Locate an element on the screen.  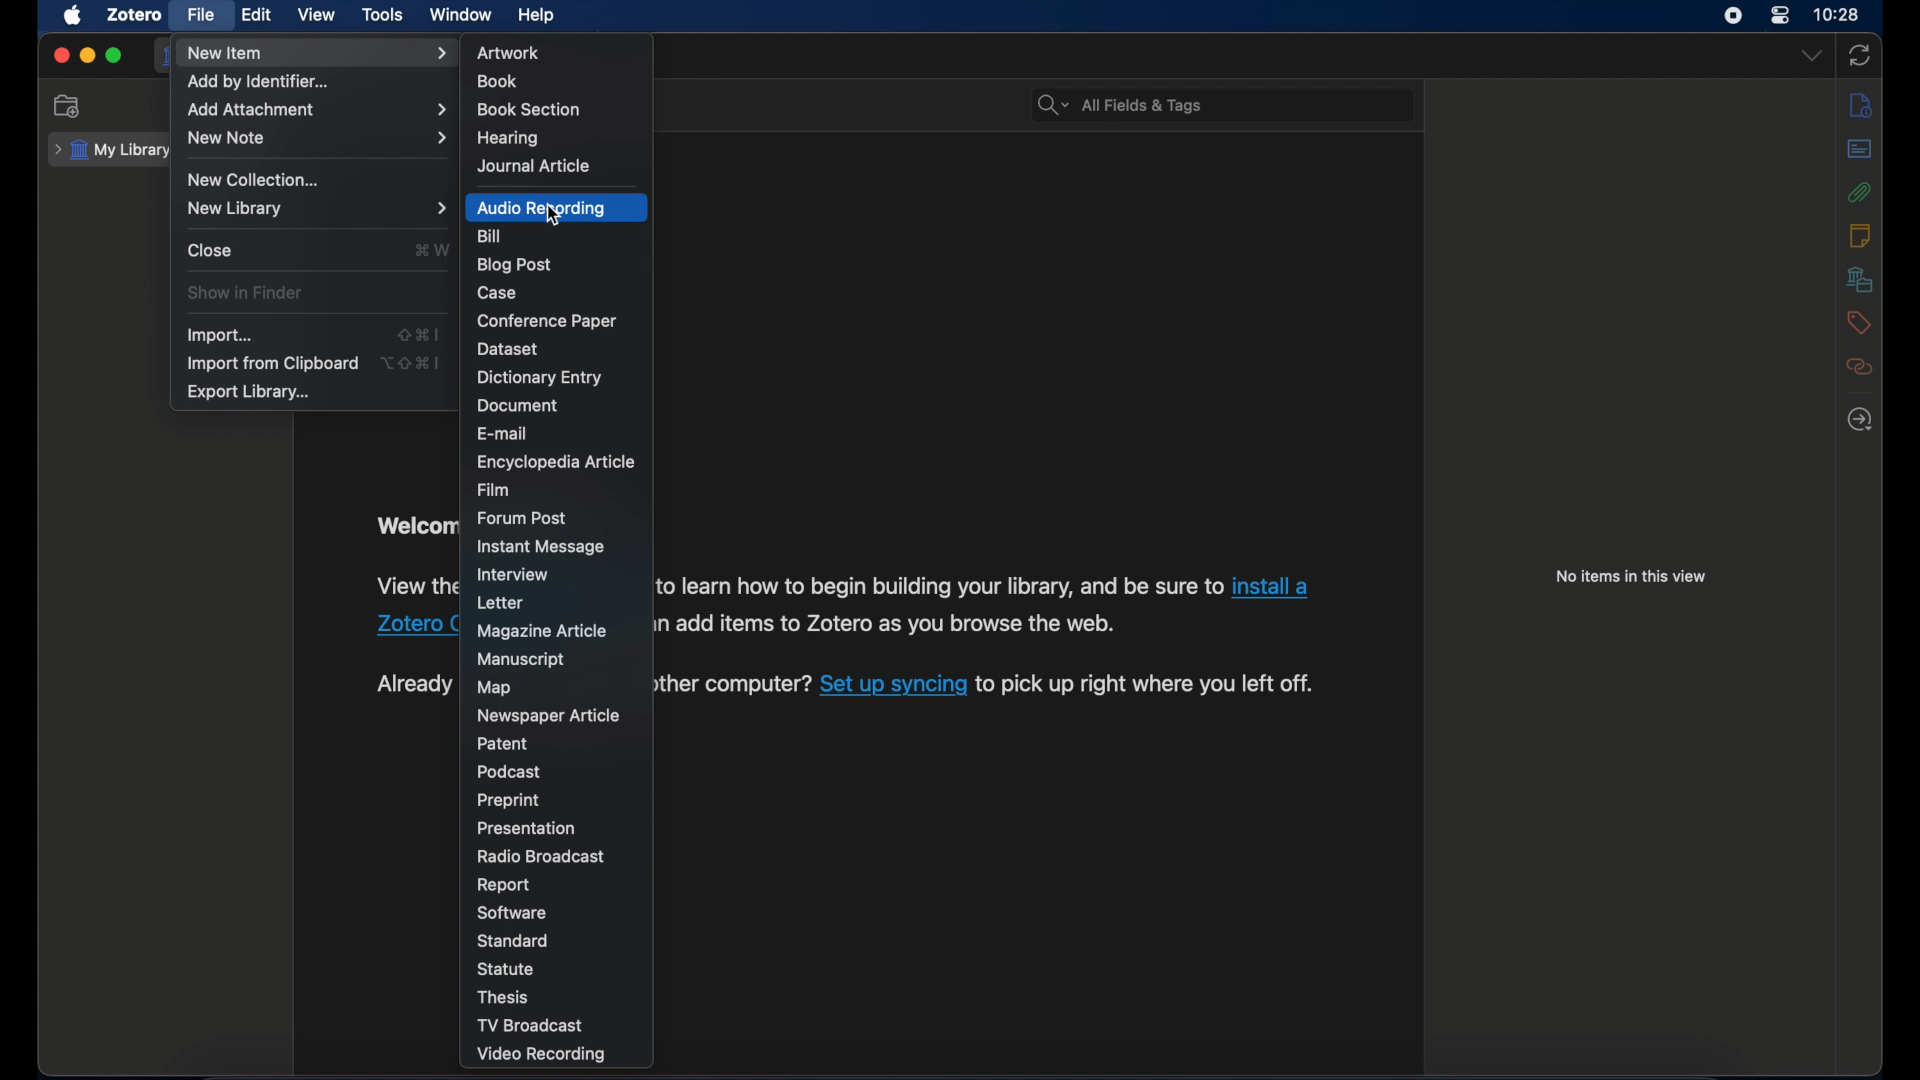
link is located at coordinates (940, 586).